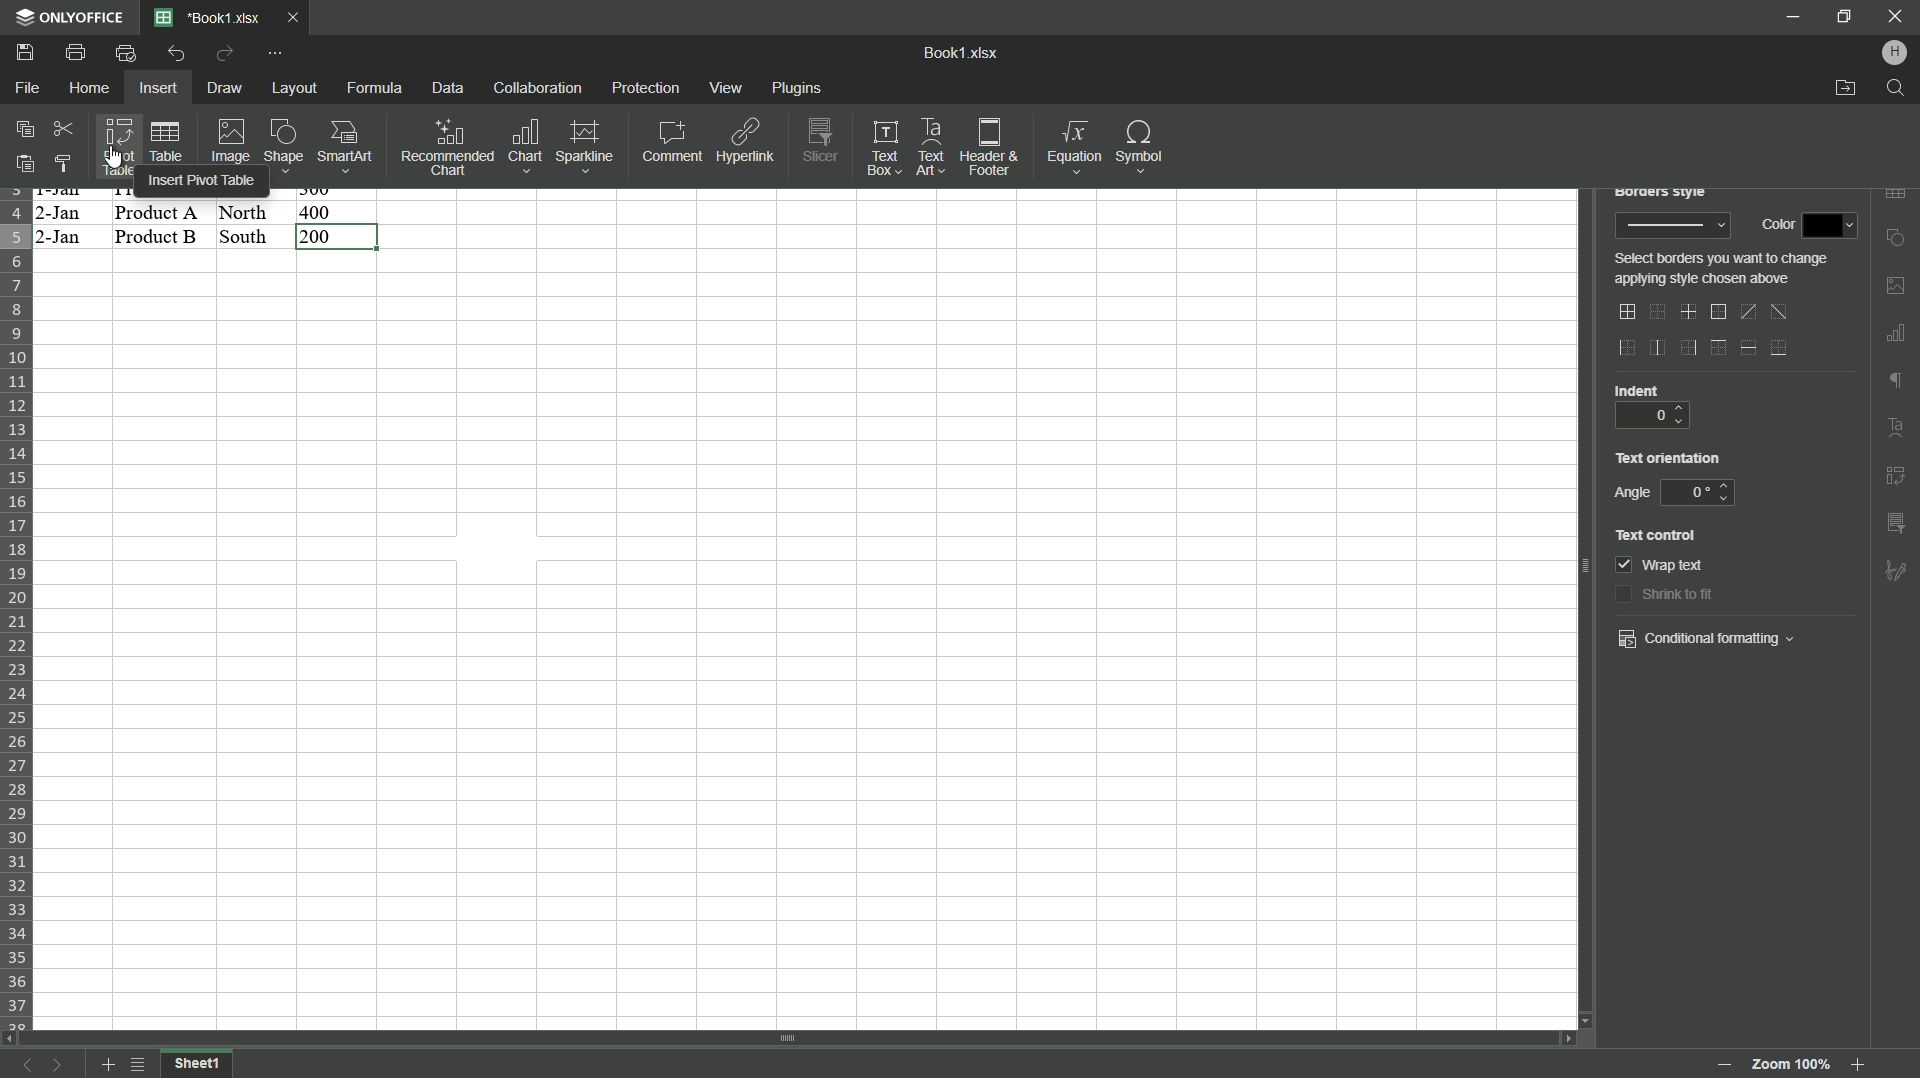 The width and height of the screenshot is (1920, 1080). Describe the element at coordinates (1652, 313) in the screenshot. I see `no border` at that location.